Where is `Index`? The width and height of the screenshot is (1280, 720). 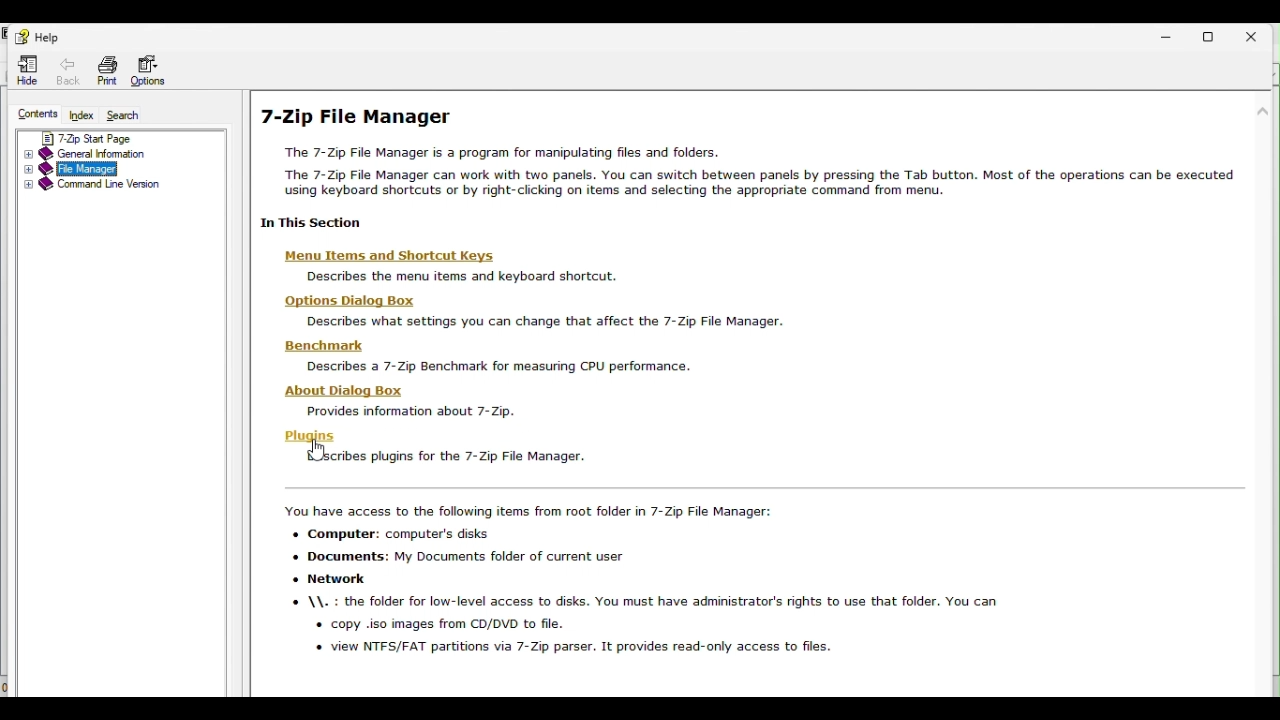 Index is located at coordinates (81, 114).